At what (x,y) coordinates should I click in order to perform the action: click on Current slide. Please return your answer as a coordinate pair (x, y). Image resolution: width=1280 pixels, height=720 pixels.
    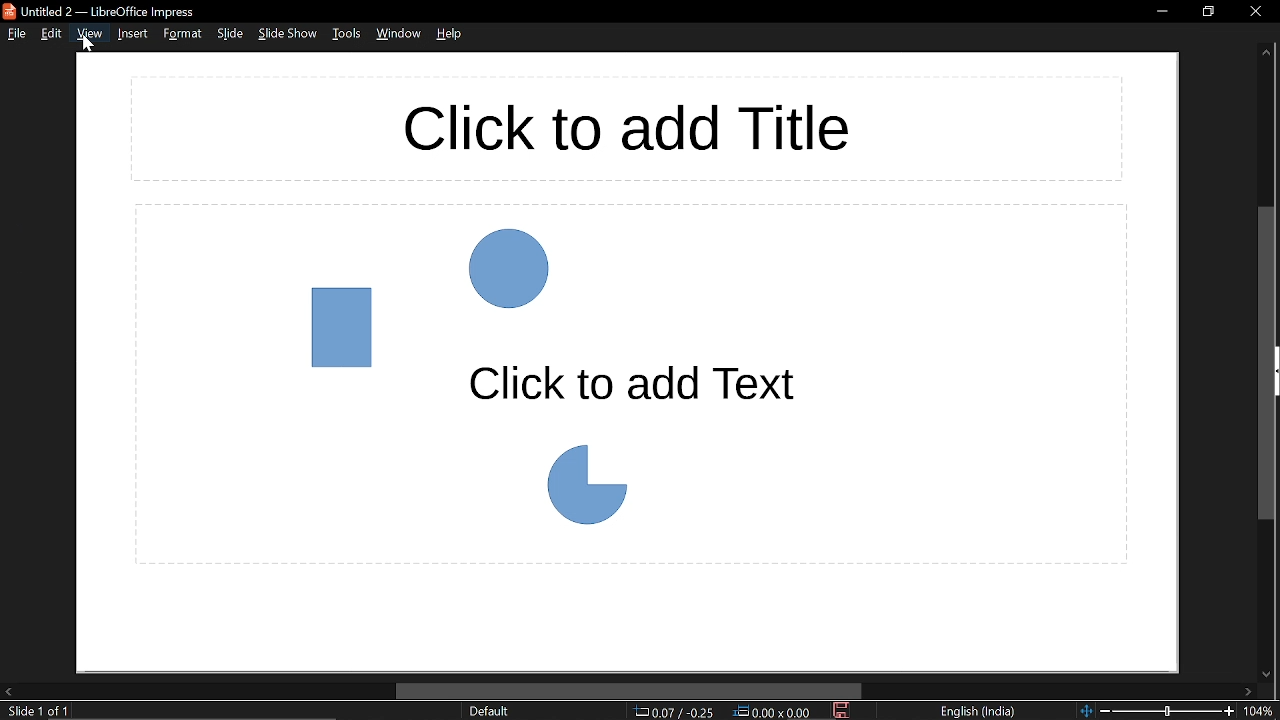
    Looking at the image, I should click on (34, 712).